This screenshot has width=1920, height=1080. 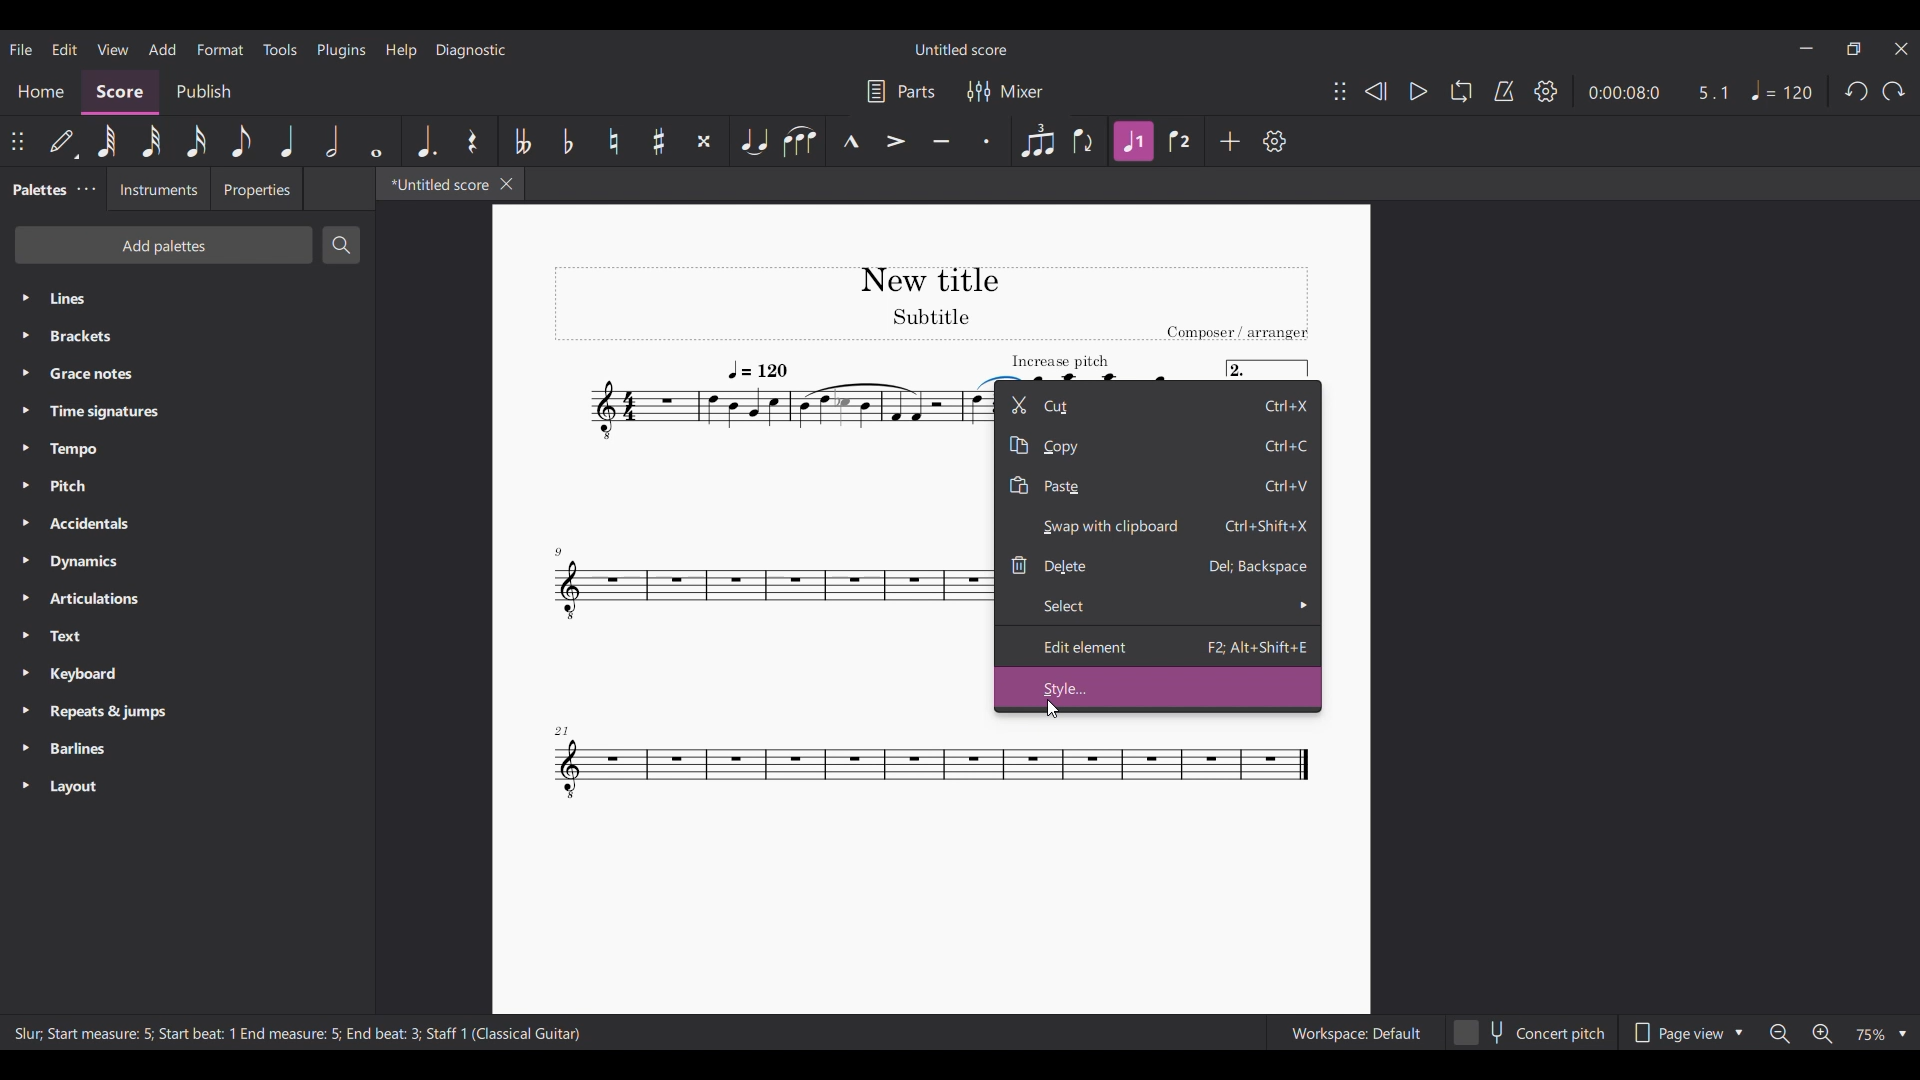 What do you see at coordinates (1179, 141) in the screenshot?
I see `Voice 2` at bounding box center [1179, 141].